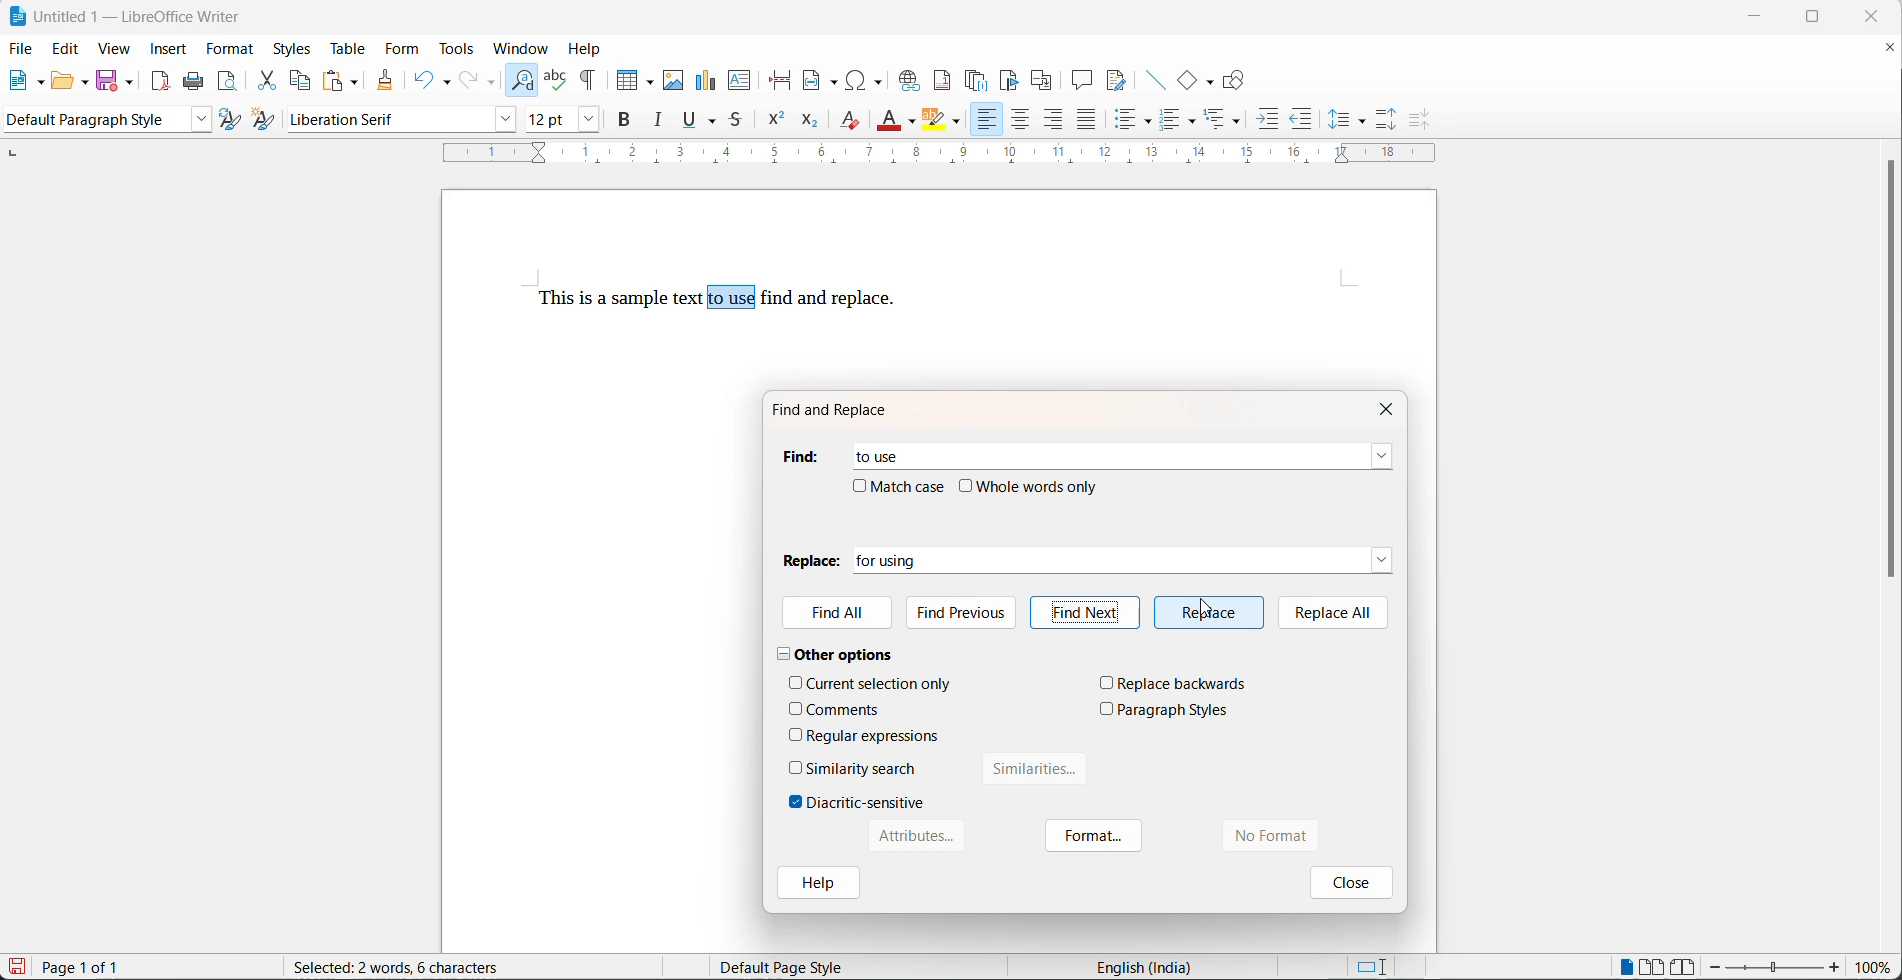  I want to click on print, so click(198, 82).